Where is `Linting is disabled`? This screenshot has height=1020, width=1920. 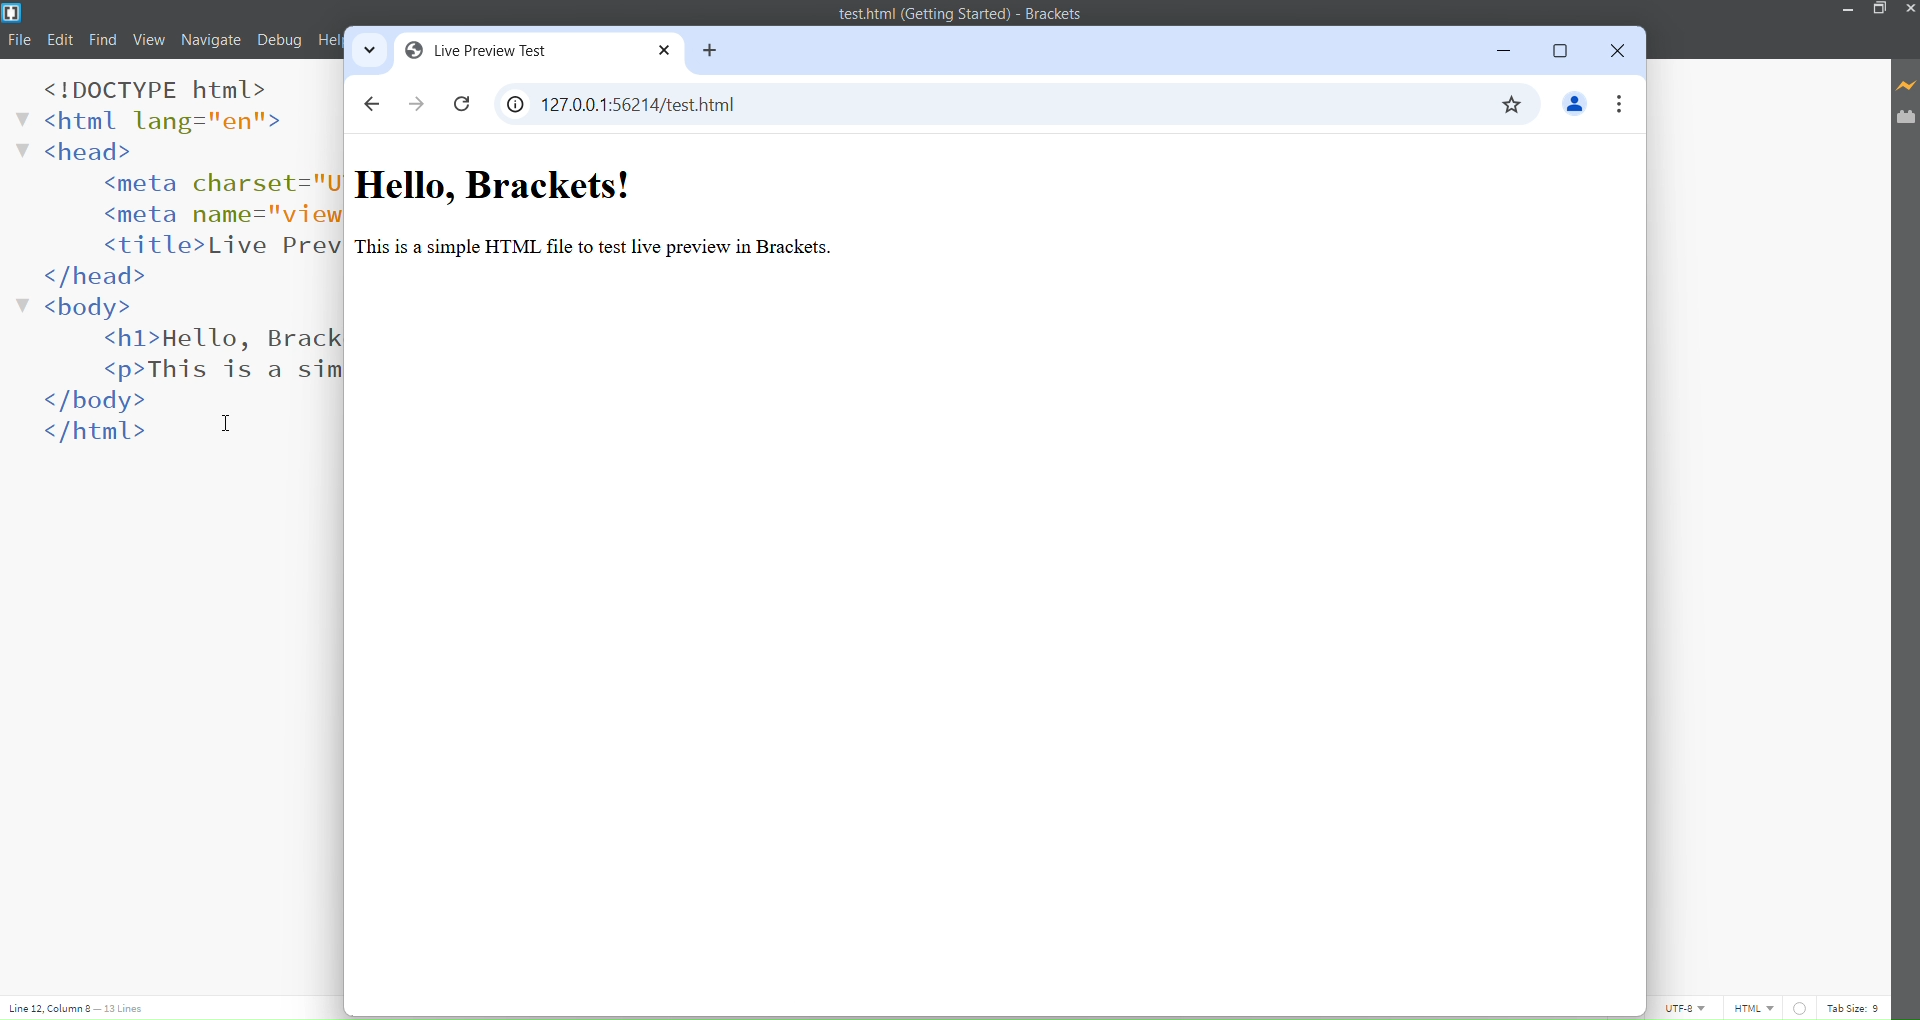 Linting is disabled is located at coordinates (1799, 1007).